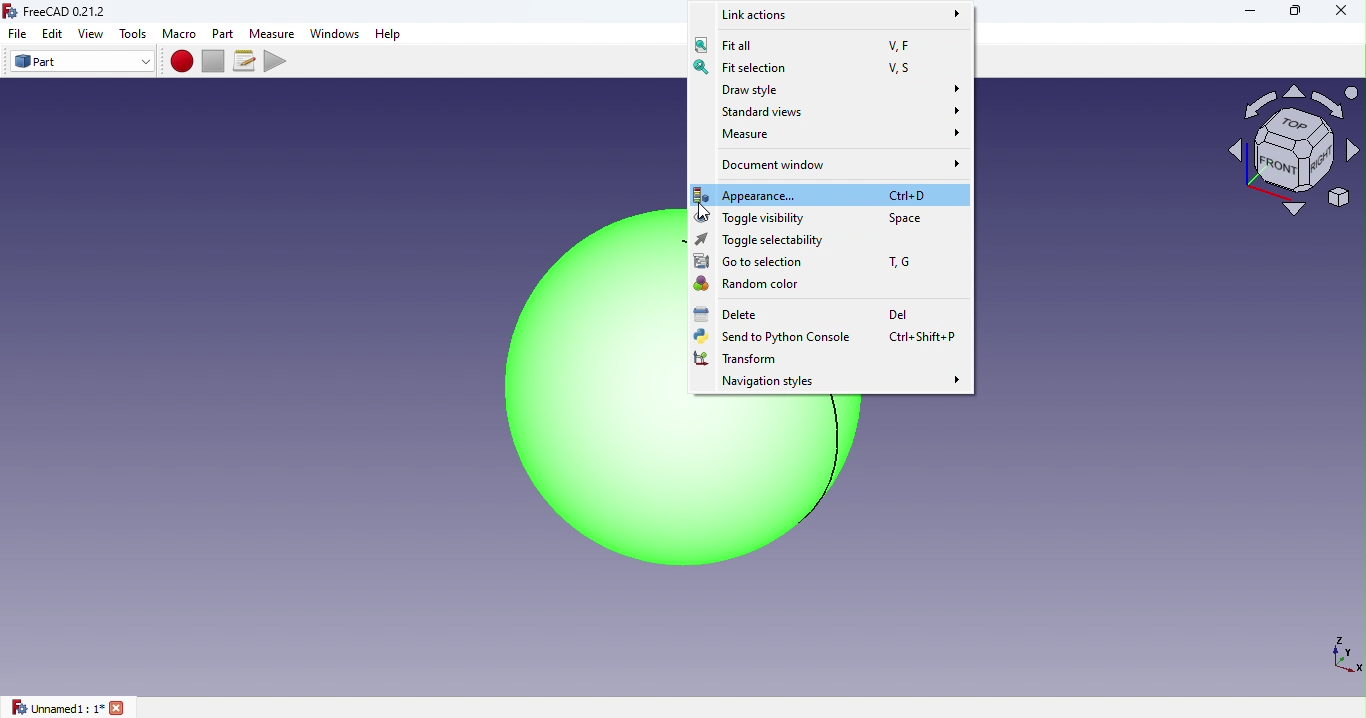  I want to click on Stop Macro recording, so click(217, 60).